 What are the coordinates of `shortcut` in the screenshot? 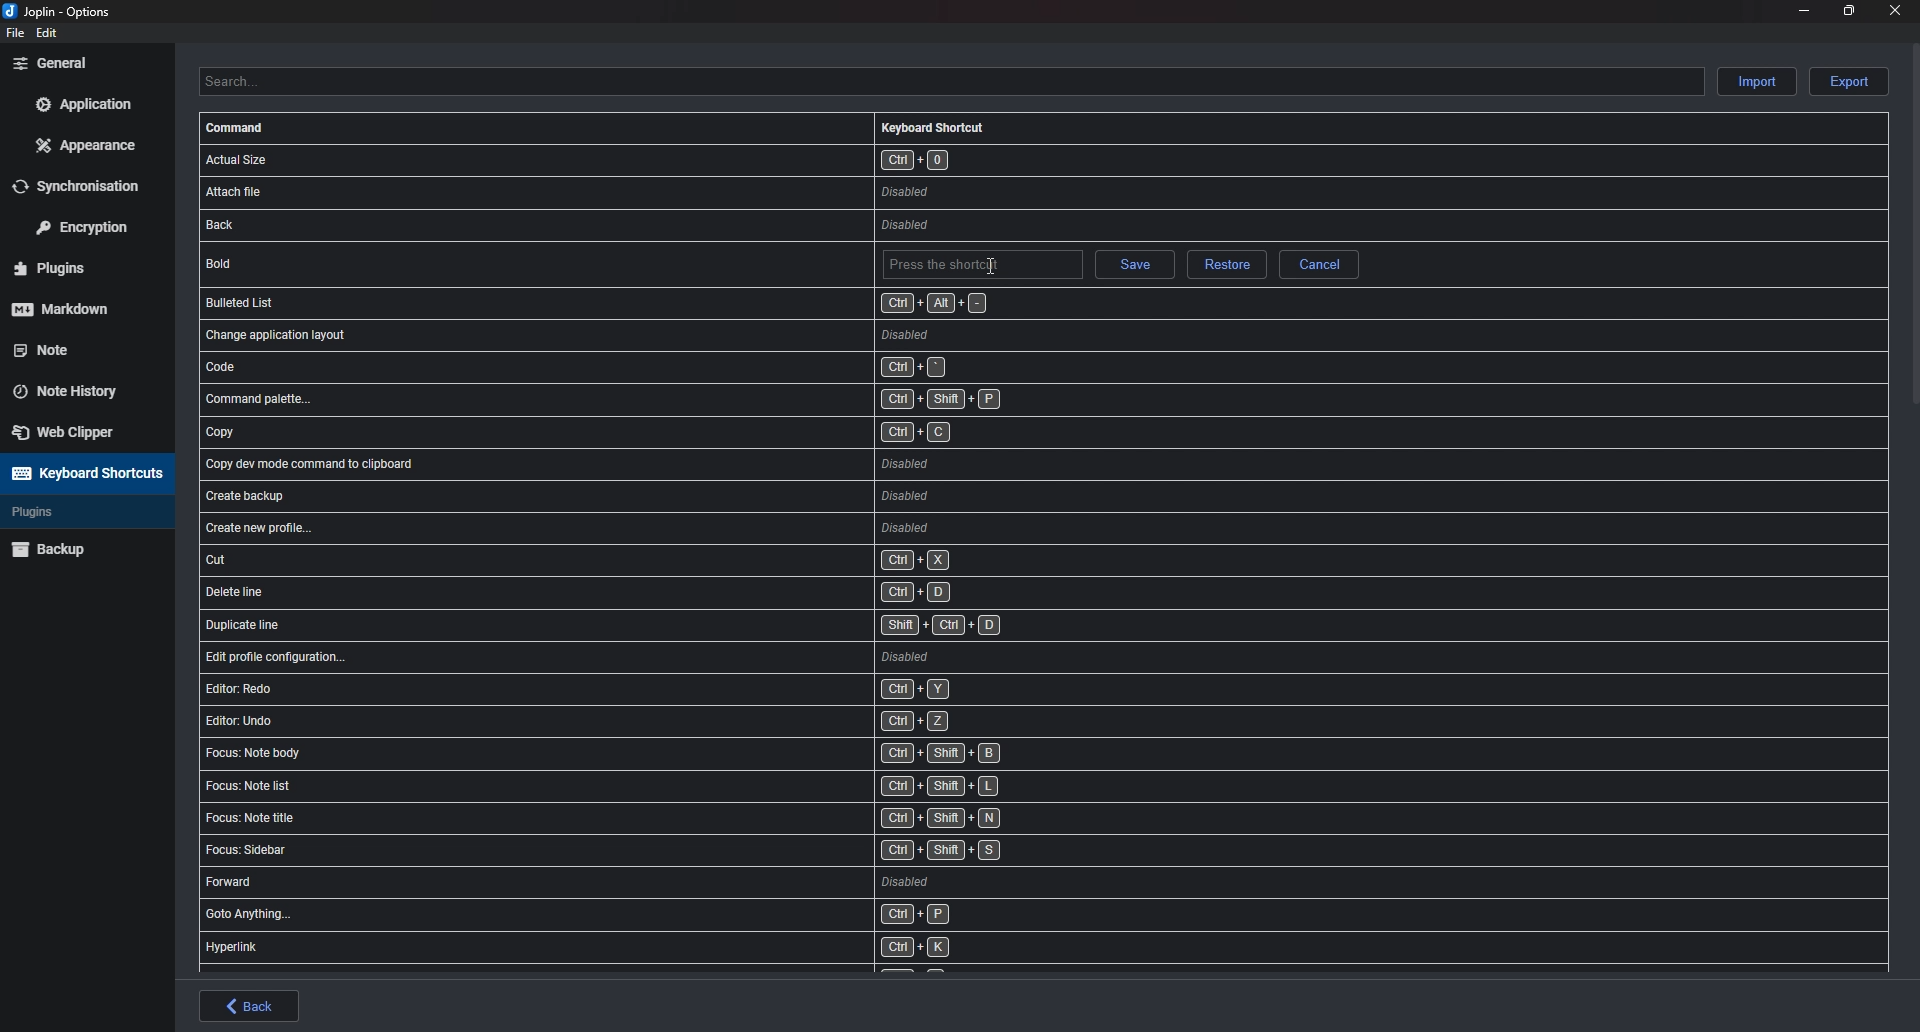 It's located at (661, 191).